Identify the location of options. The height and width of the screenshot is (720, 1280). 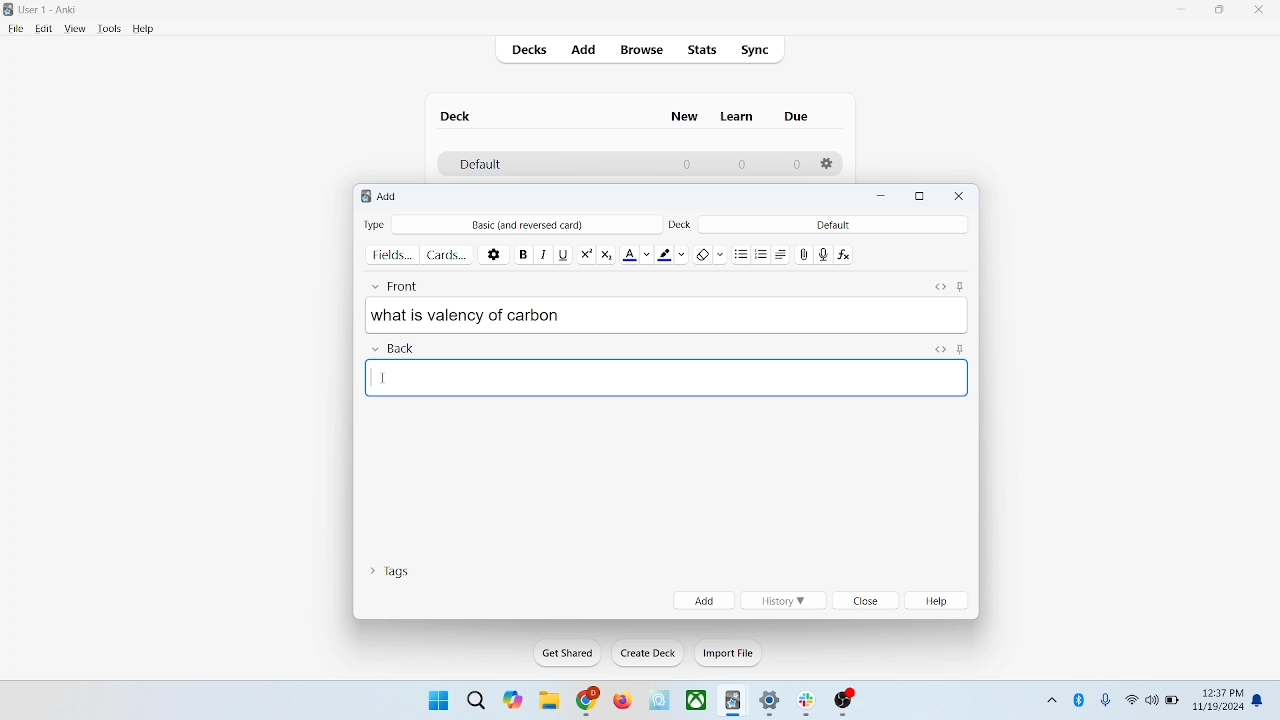
(828, 164).